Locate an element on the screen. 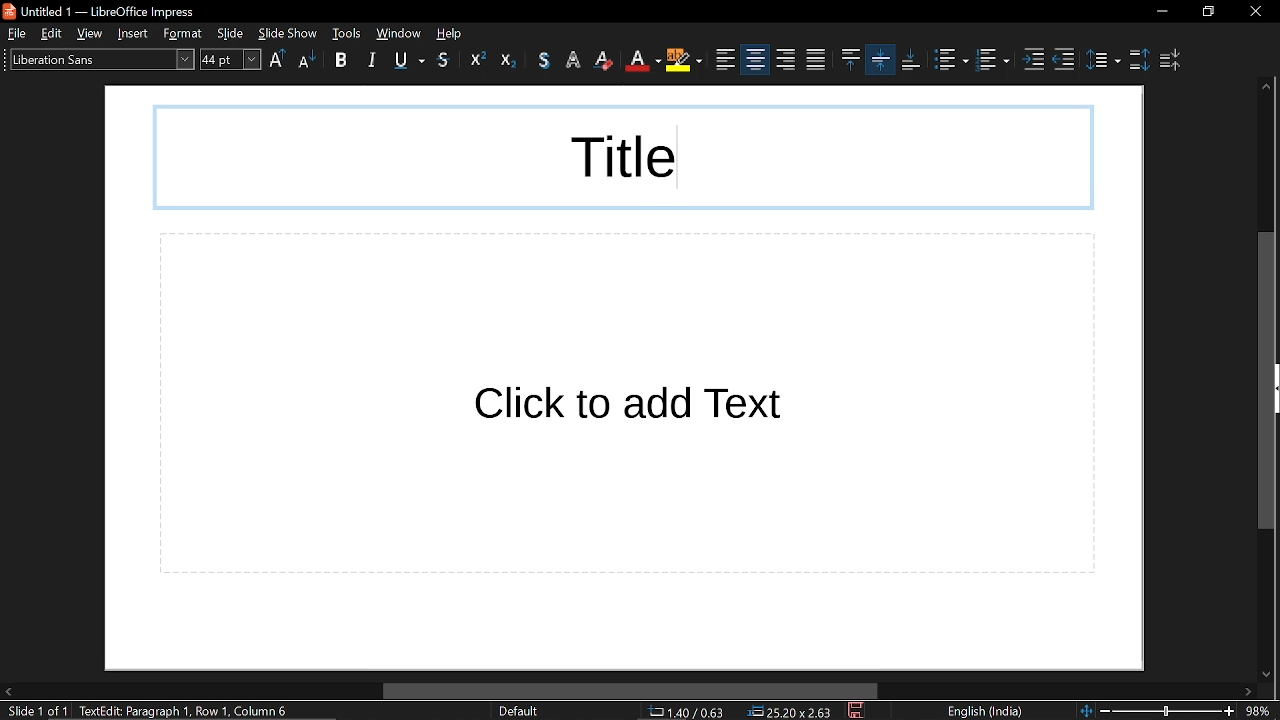 The image size is (1280, 720). window is located at coordinates (398, 33).